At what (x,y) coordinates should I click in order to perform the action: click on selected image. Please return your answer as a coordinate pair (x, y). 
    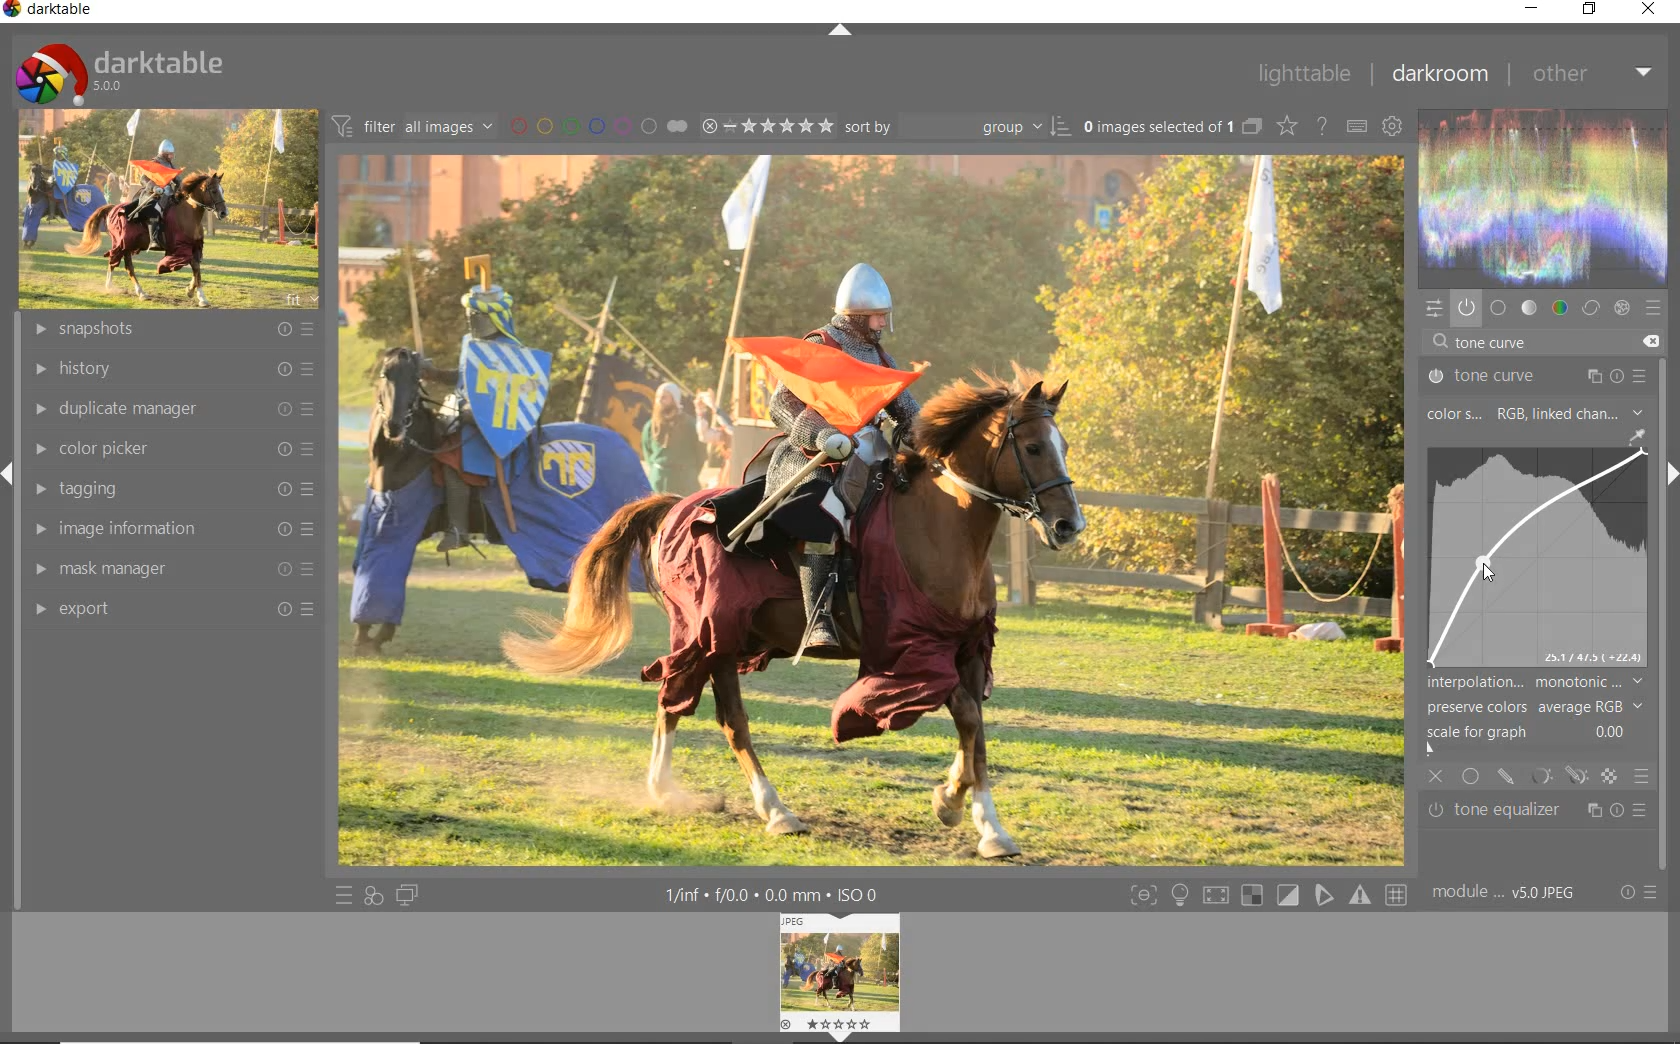
    Looking at the image, I should click on (868, 509).